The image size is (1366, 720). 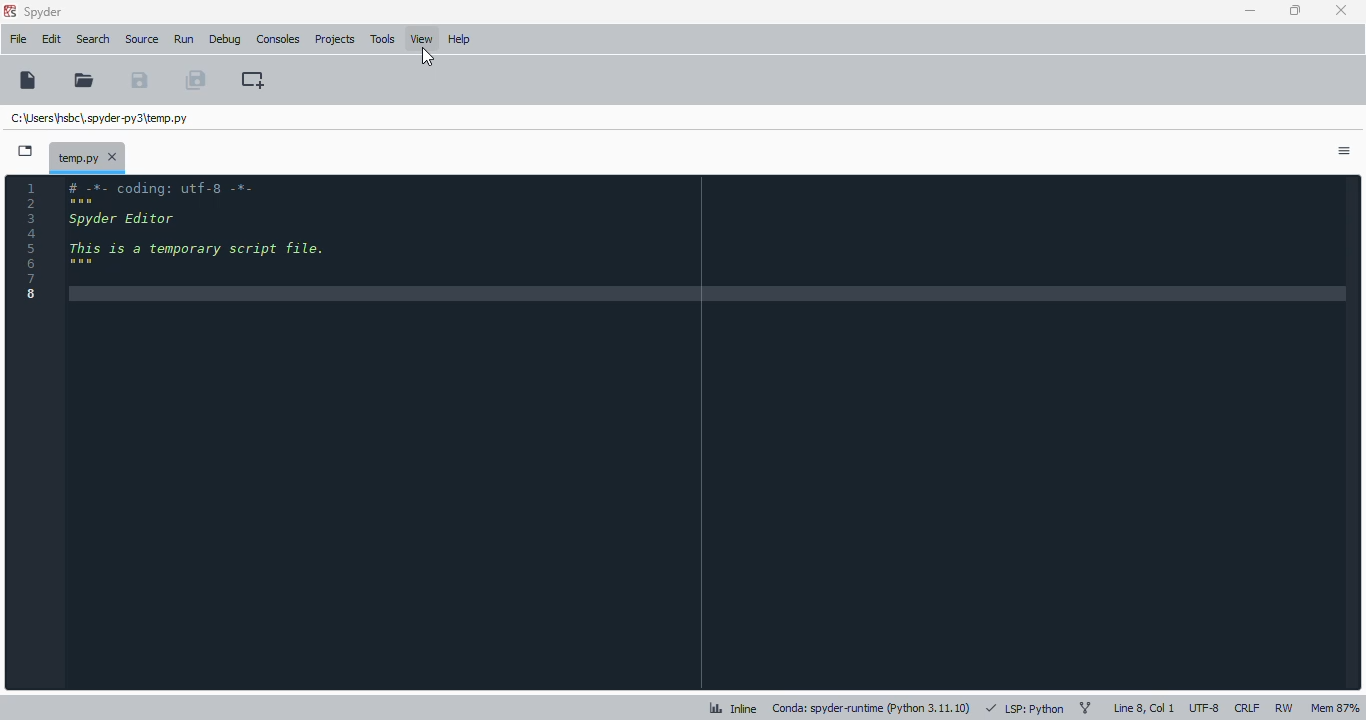 I want to click on RW, so click(x=1284, y=708).